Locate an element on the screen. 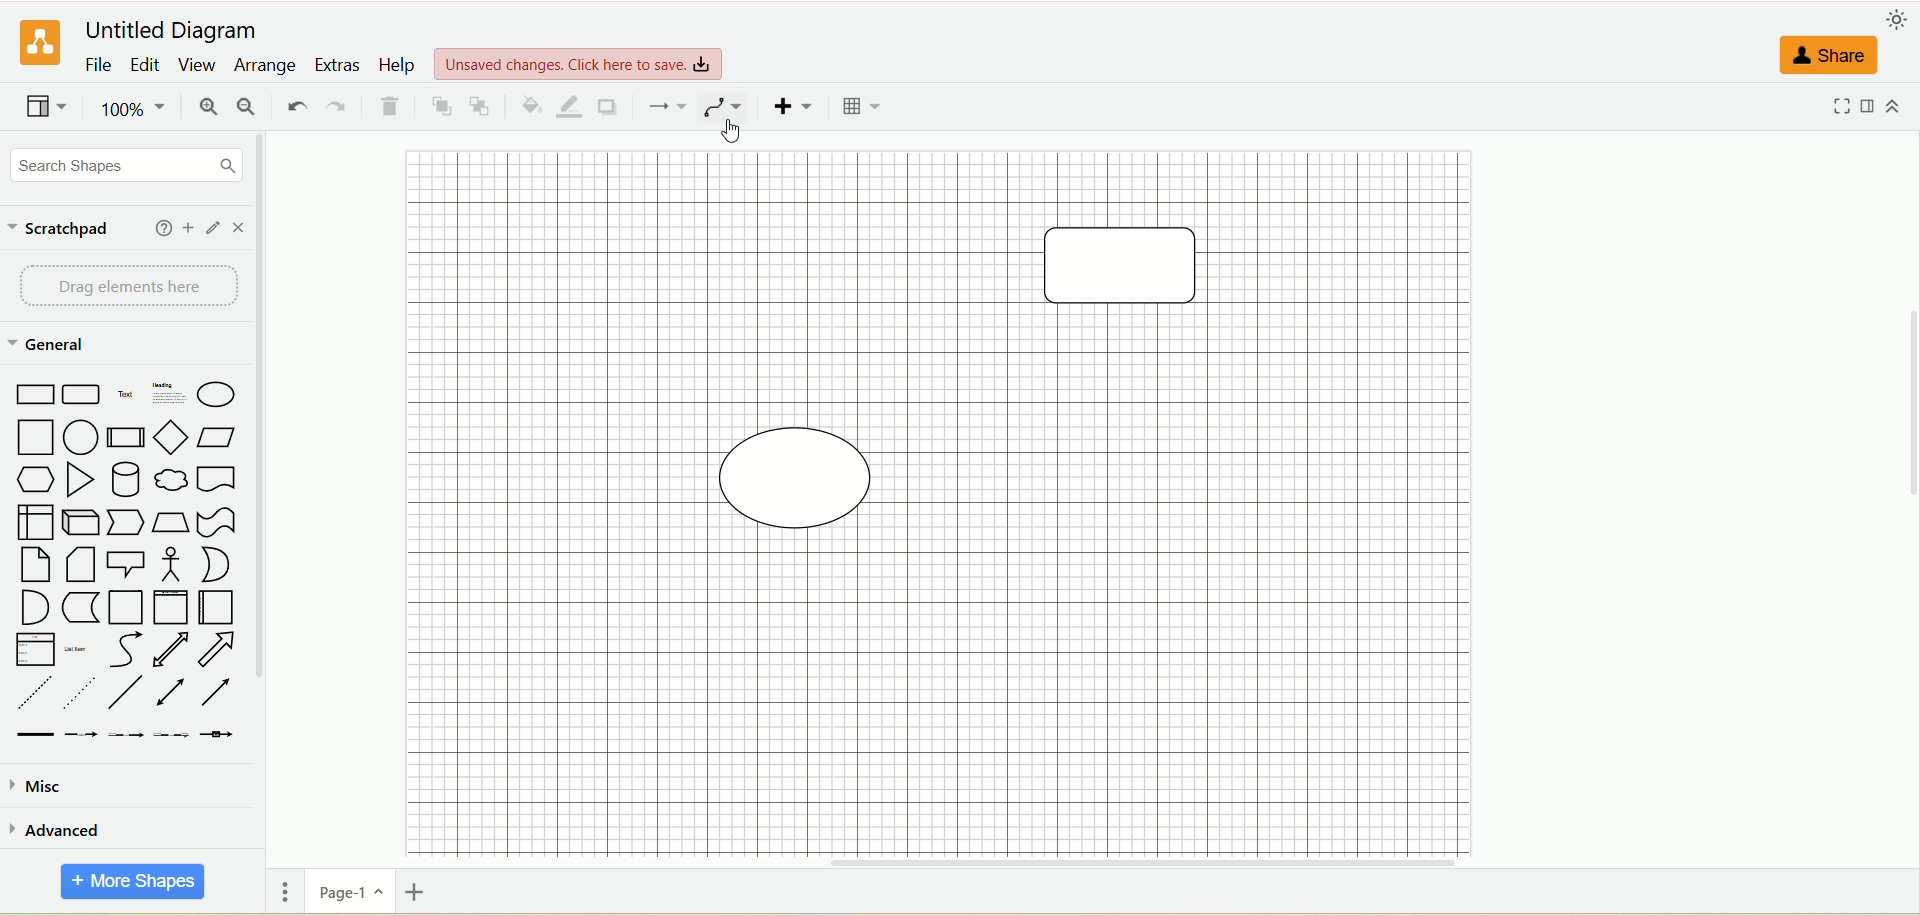  undo is located at coordinates (293, 105).